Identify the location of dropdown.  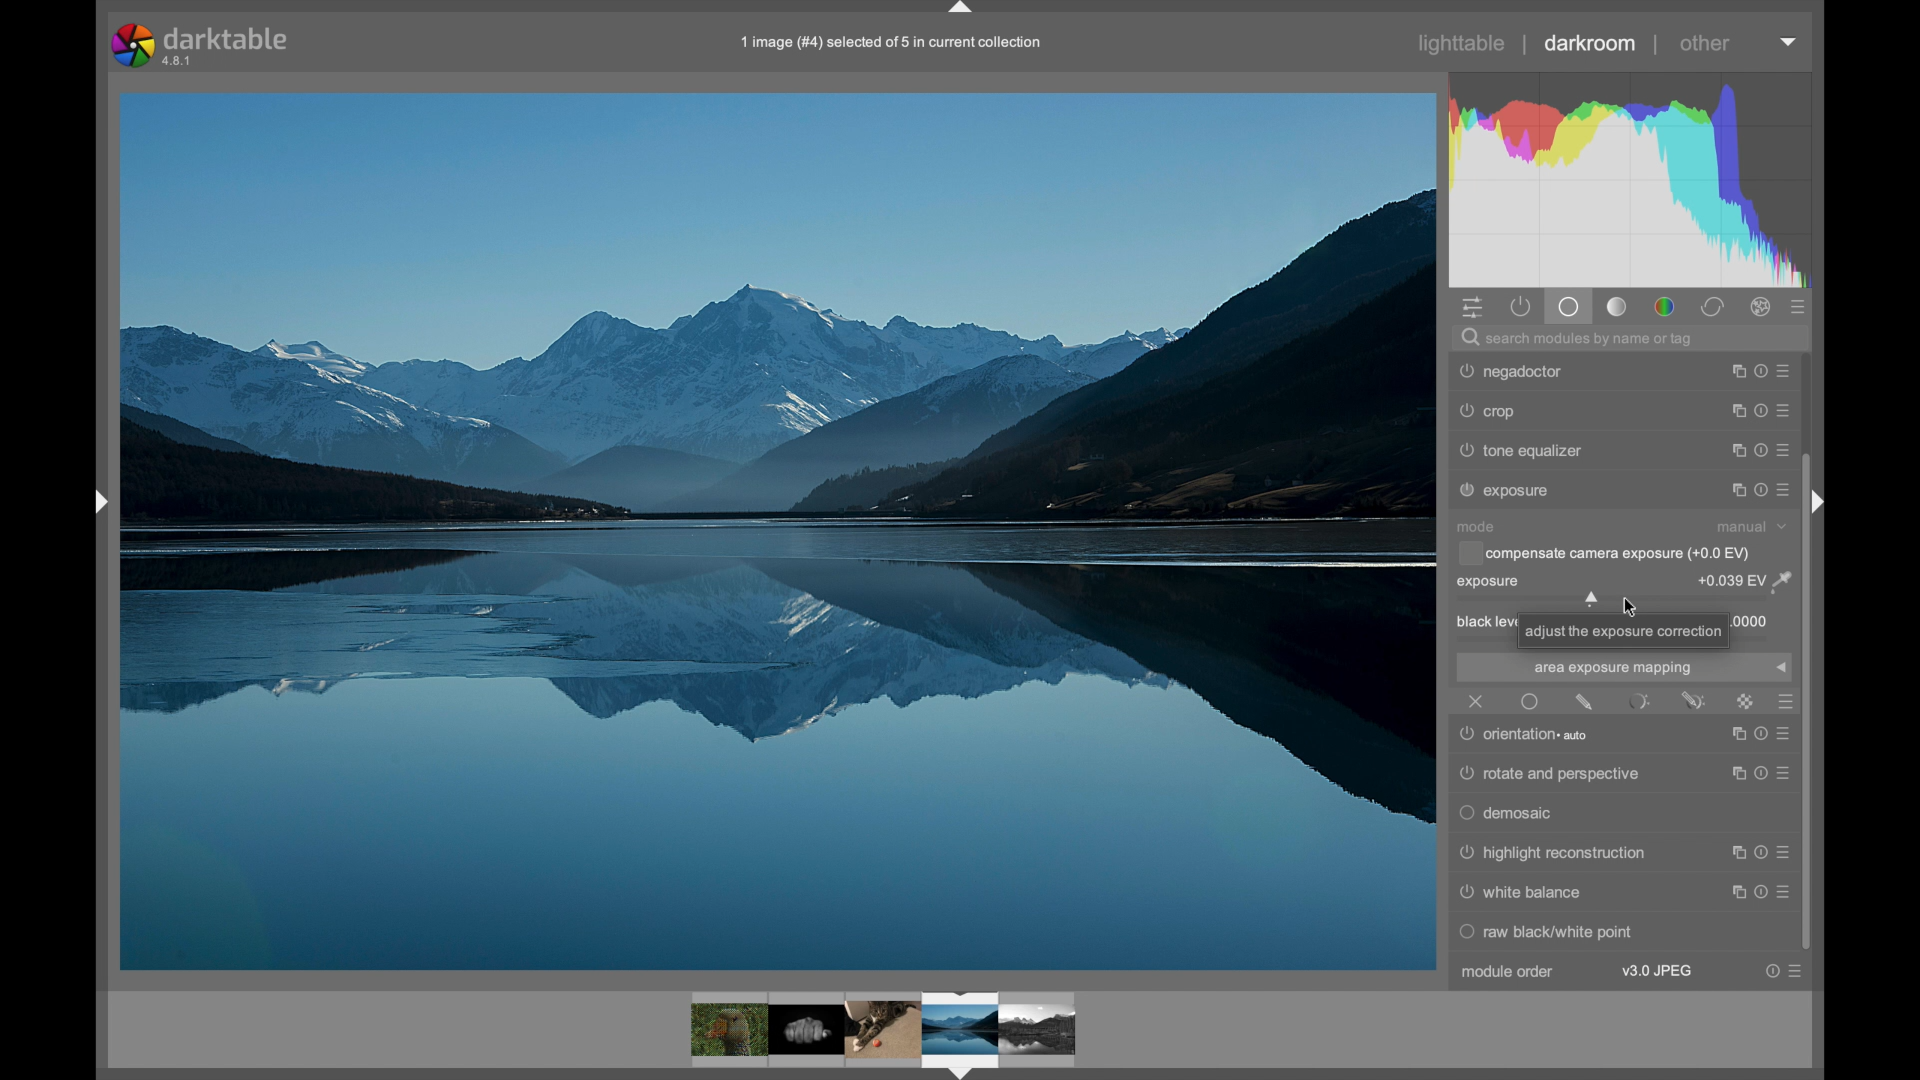
(1781, 668).